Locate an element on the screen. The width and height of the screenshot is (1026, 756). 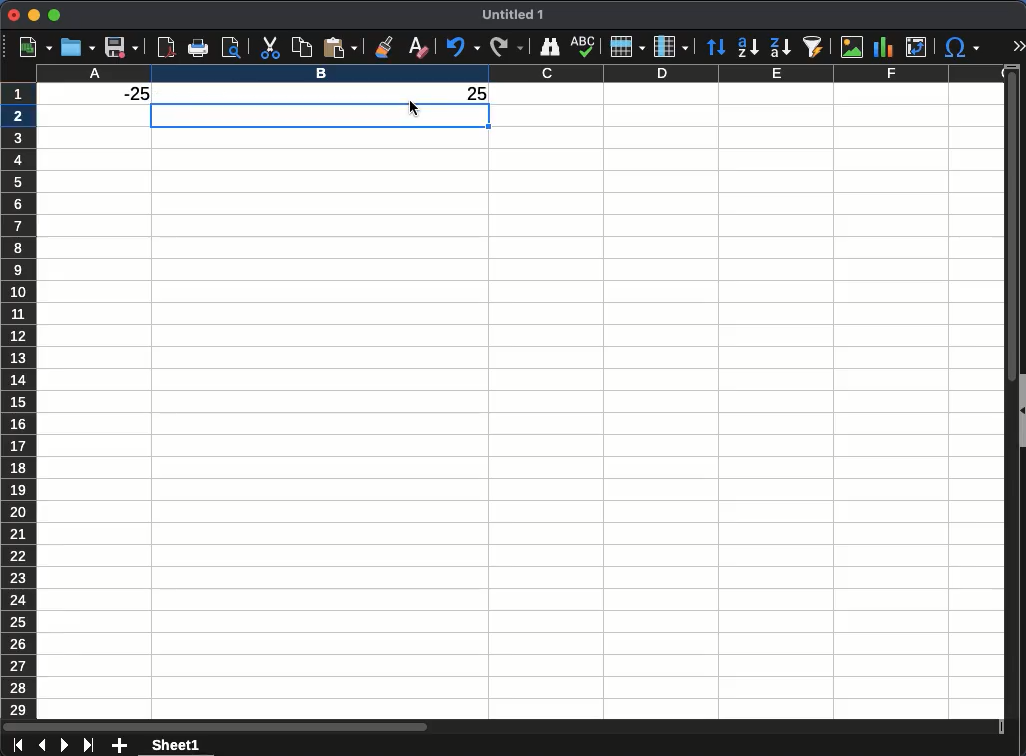
chart is located at coordinates (882, 45).